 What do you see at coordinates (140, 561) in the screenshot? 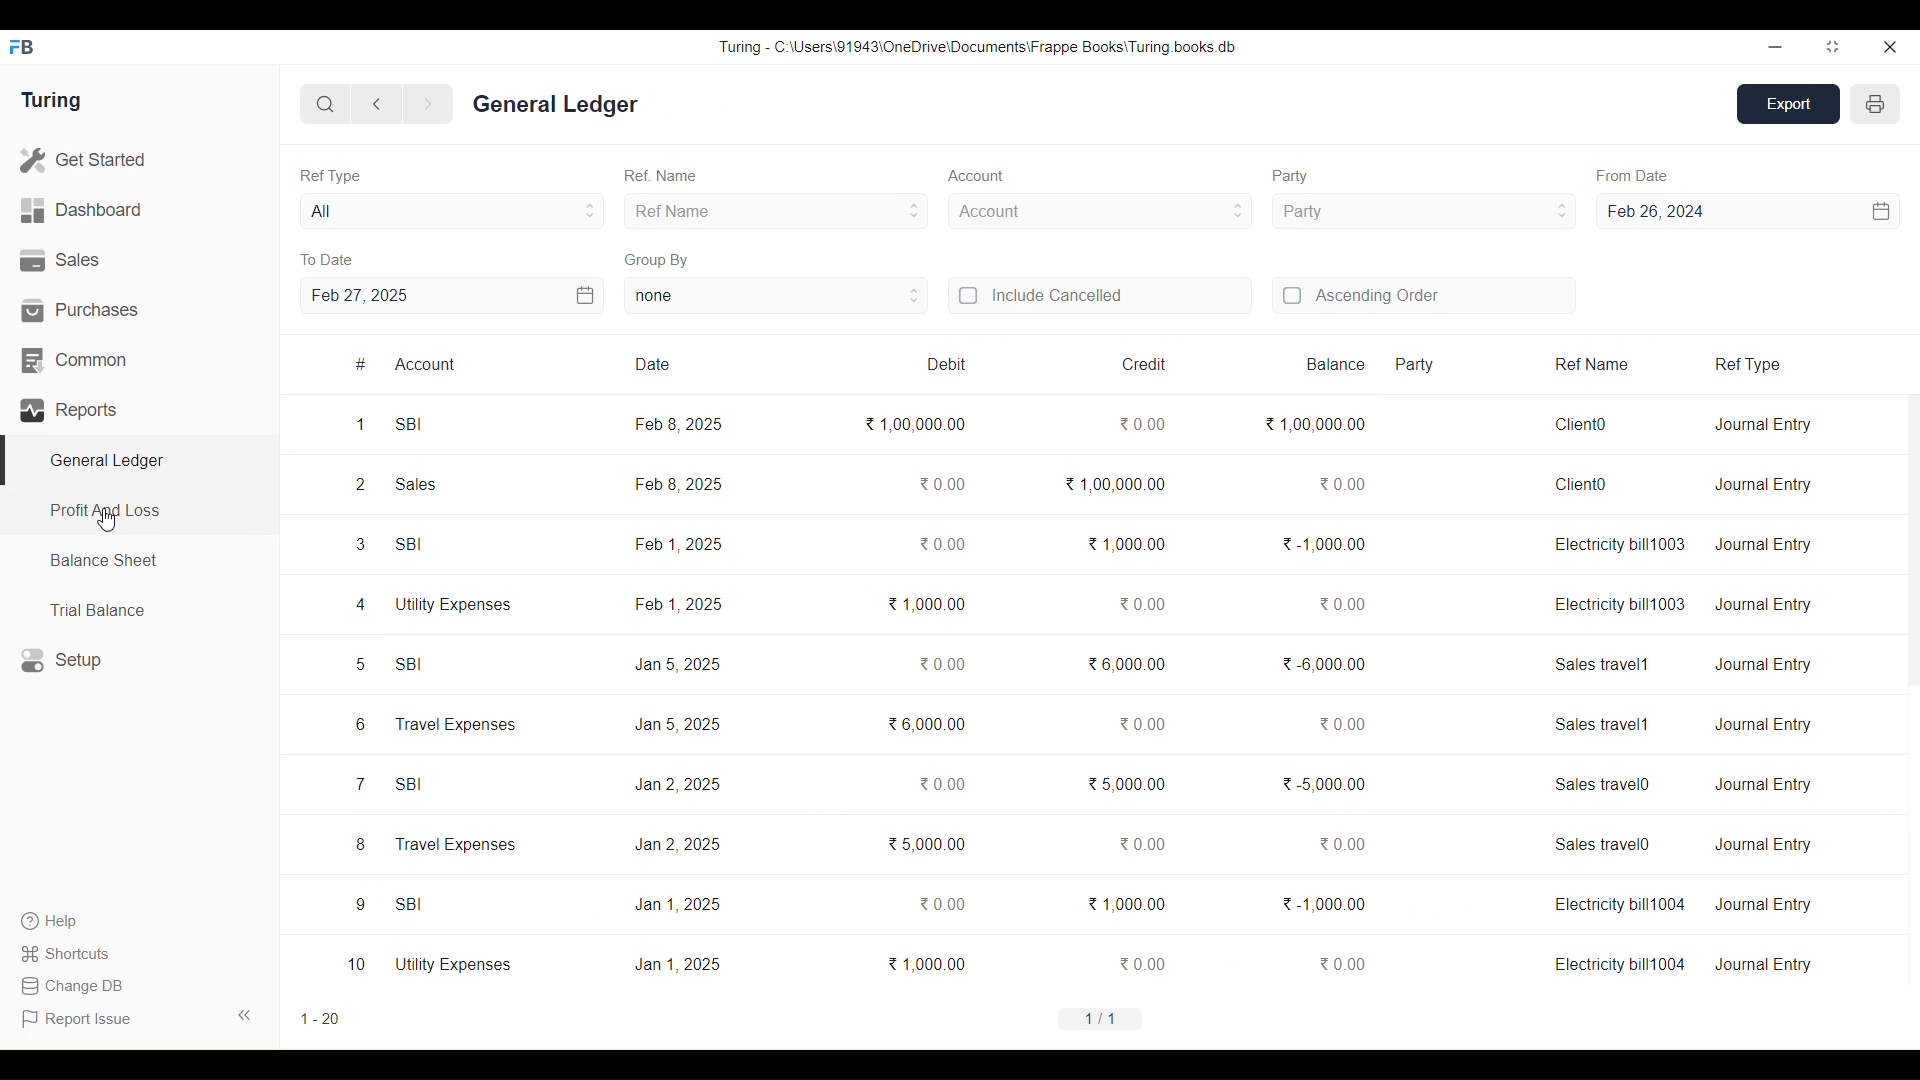
I see `Balance Sheet` at bounding box center [140, 561].